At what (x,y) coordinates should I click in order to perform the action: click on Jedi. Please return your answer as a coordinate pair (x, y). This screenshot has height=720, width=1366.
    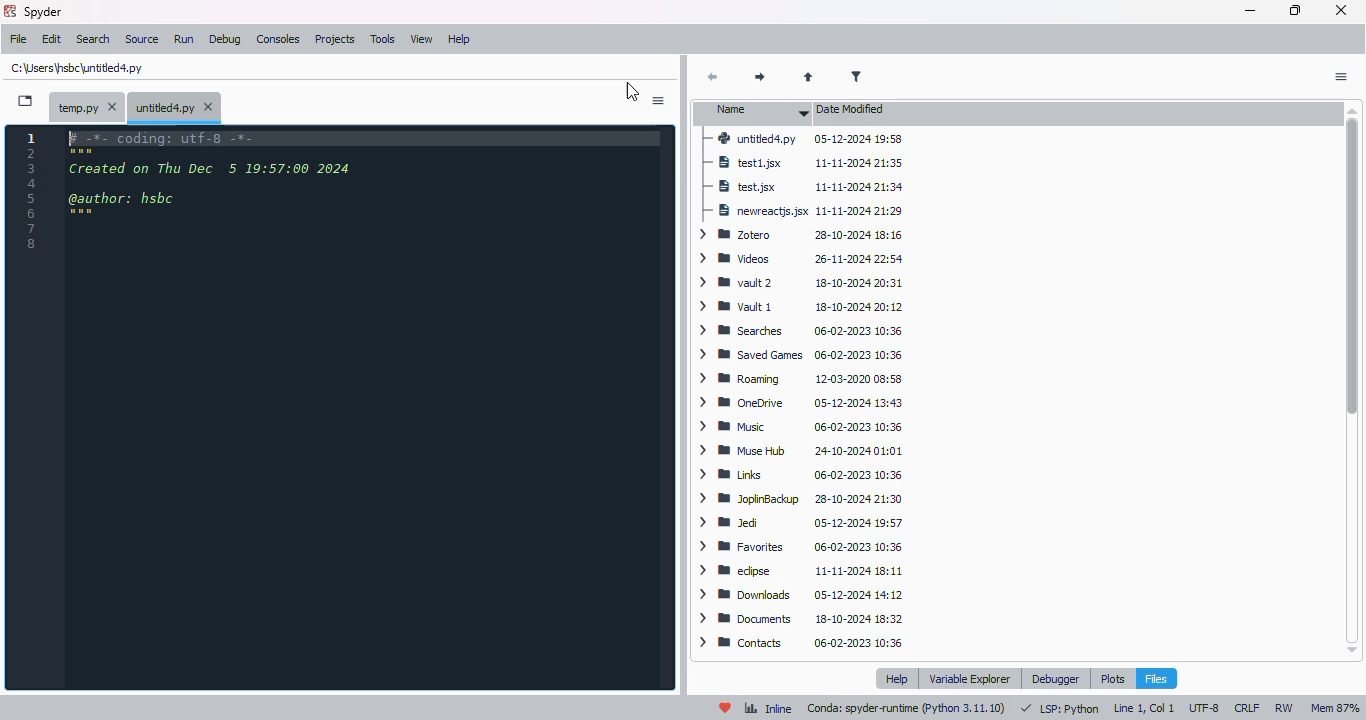
    Looking at the image, I should click on (802, 574).